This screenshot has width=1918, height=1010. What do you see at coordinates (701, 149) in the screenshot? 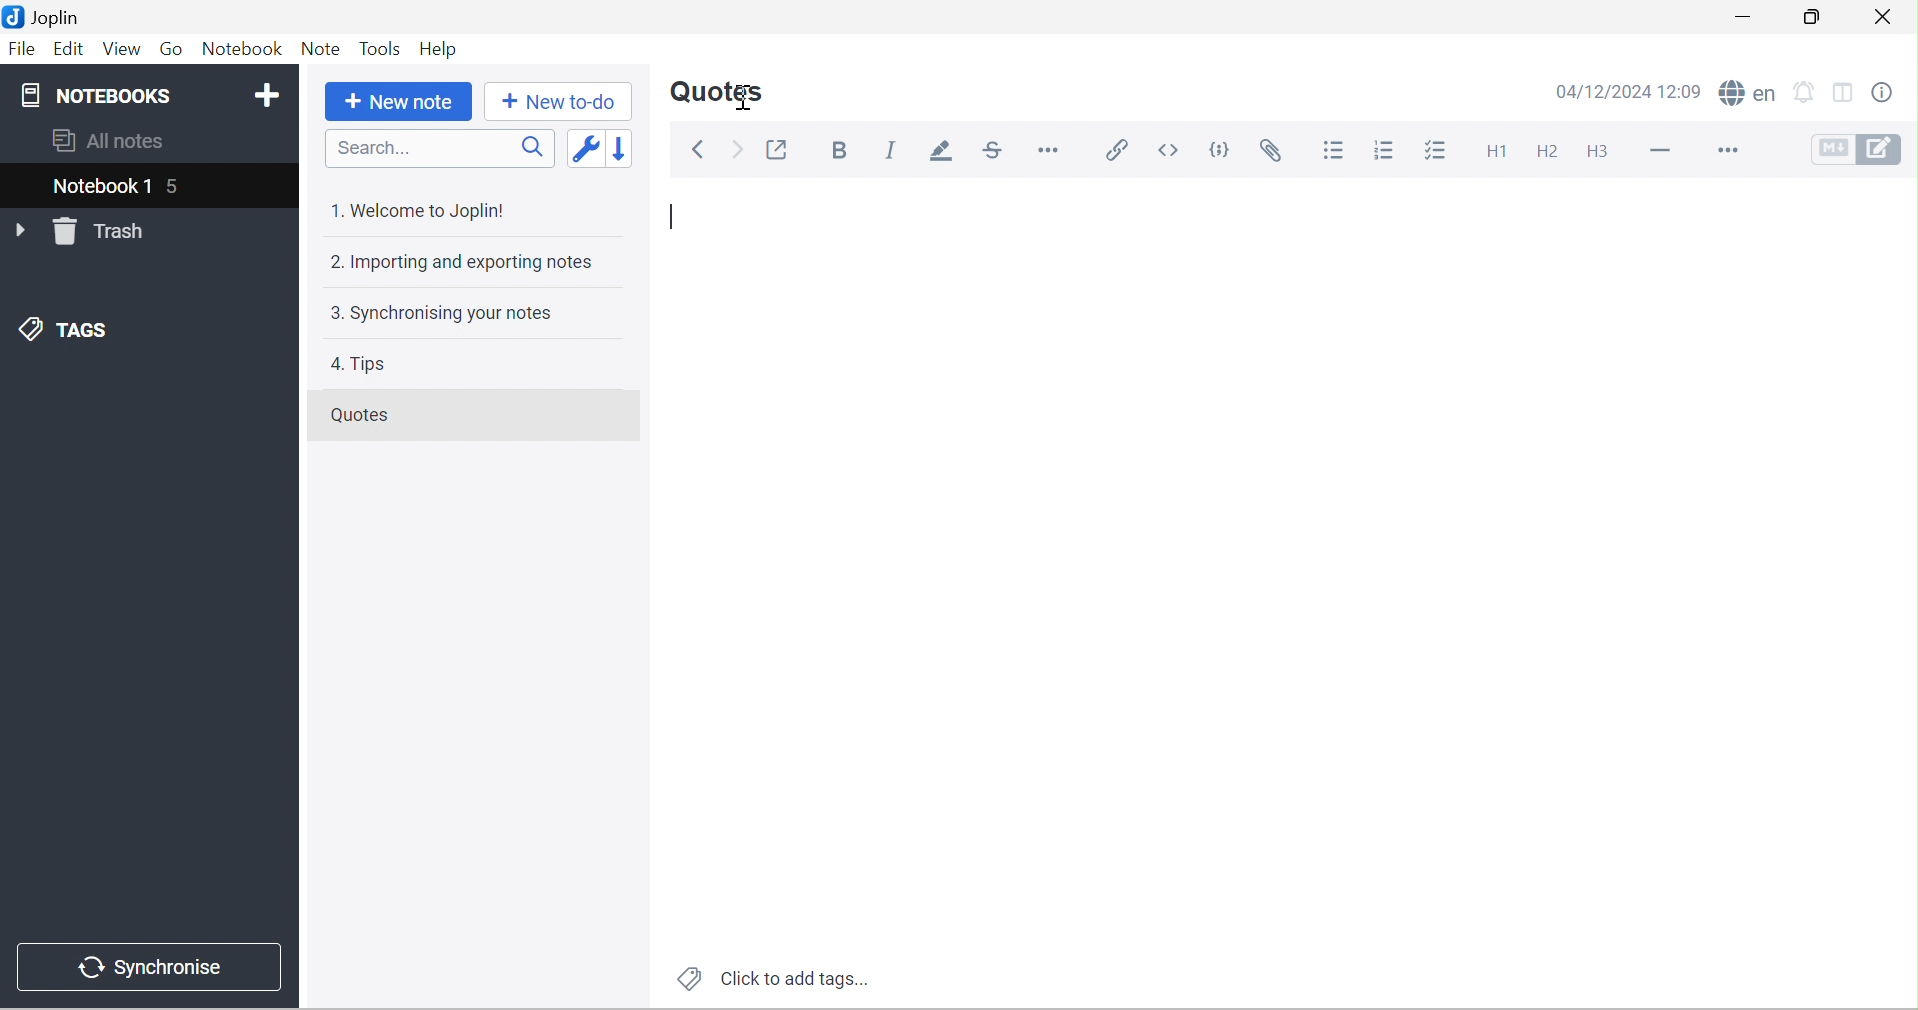
I see `Back` at bounding box center [701, 149].